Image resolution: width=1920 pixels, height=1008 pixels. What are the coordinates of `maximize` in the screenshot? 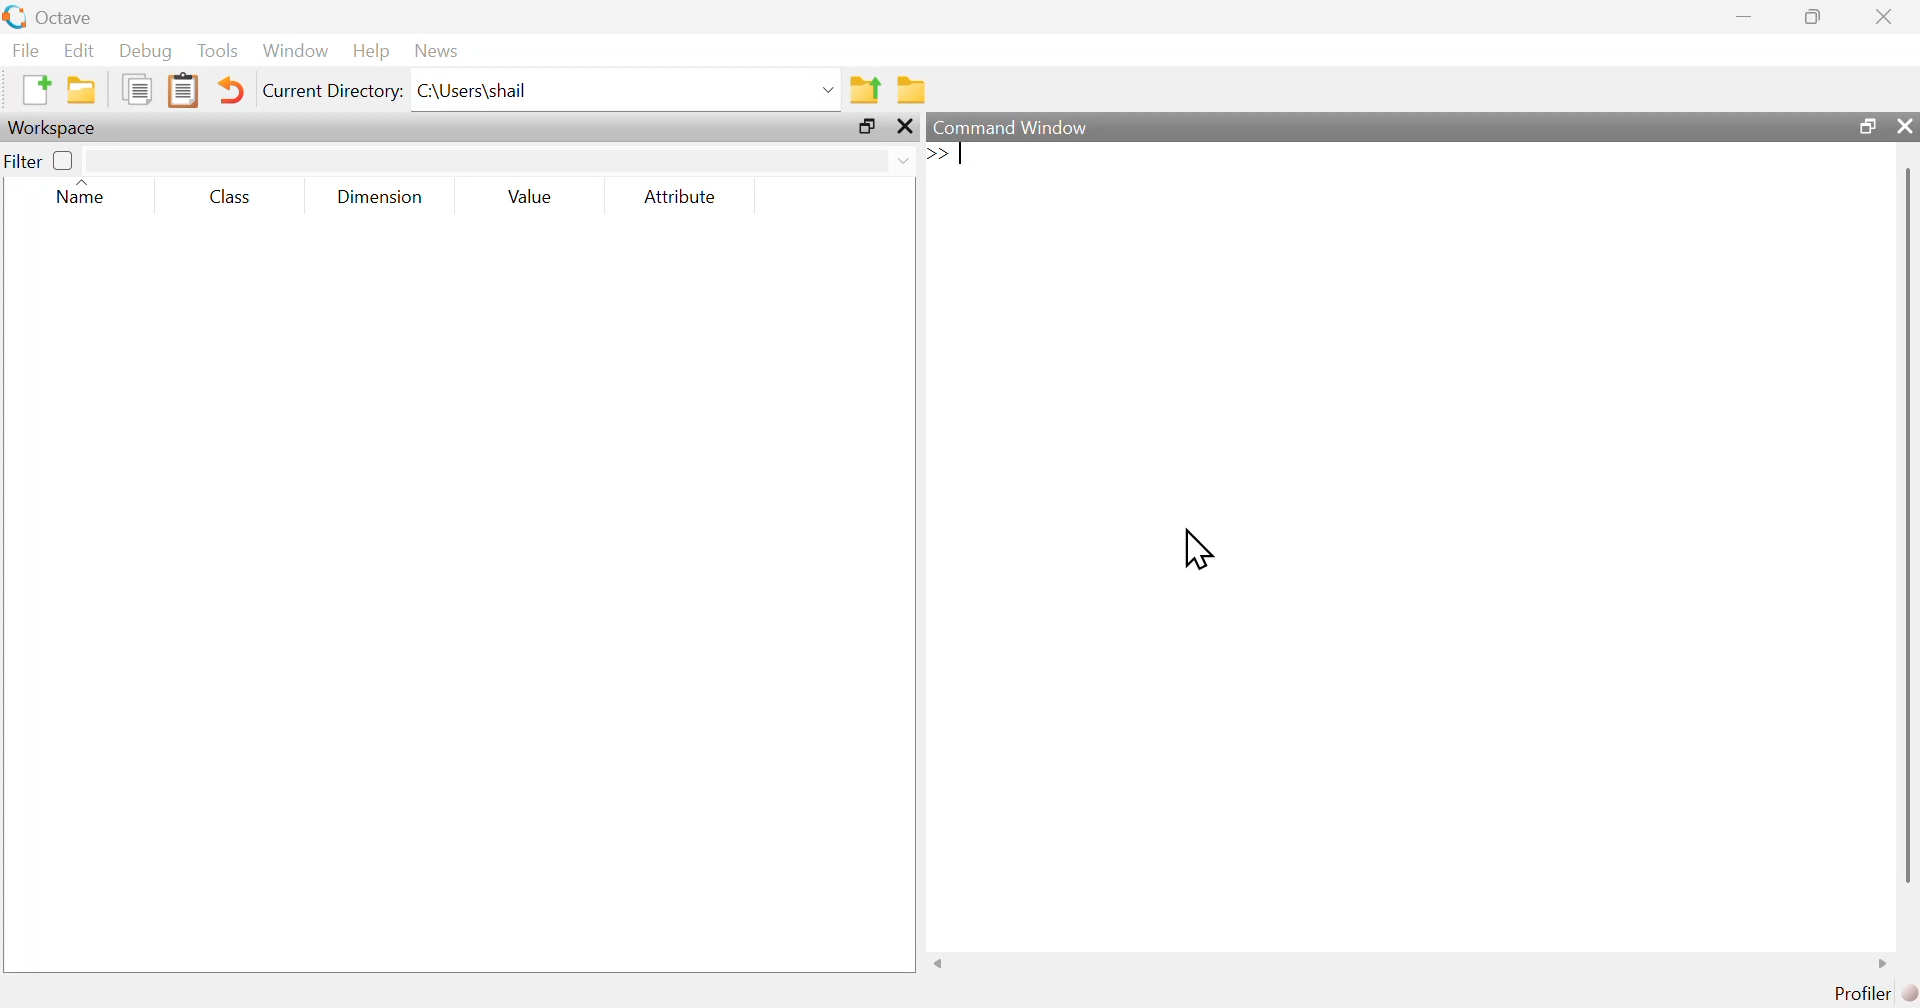 It's located at (1863, 125).